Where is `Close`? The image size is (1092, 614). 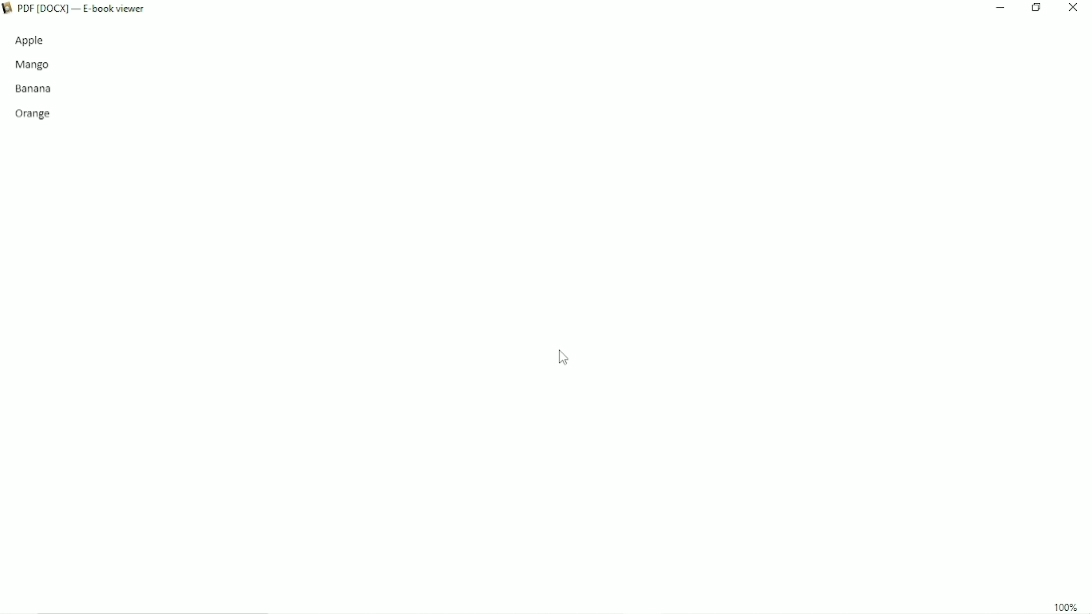 Close is located at coordinates (1074, 8).